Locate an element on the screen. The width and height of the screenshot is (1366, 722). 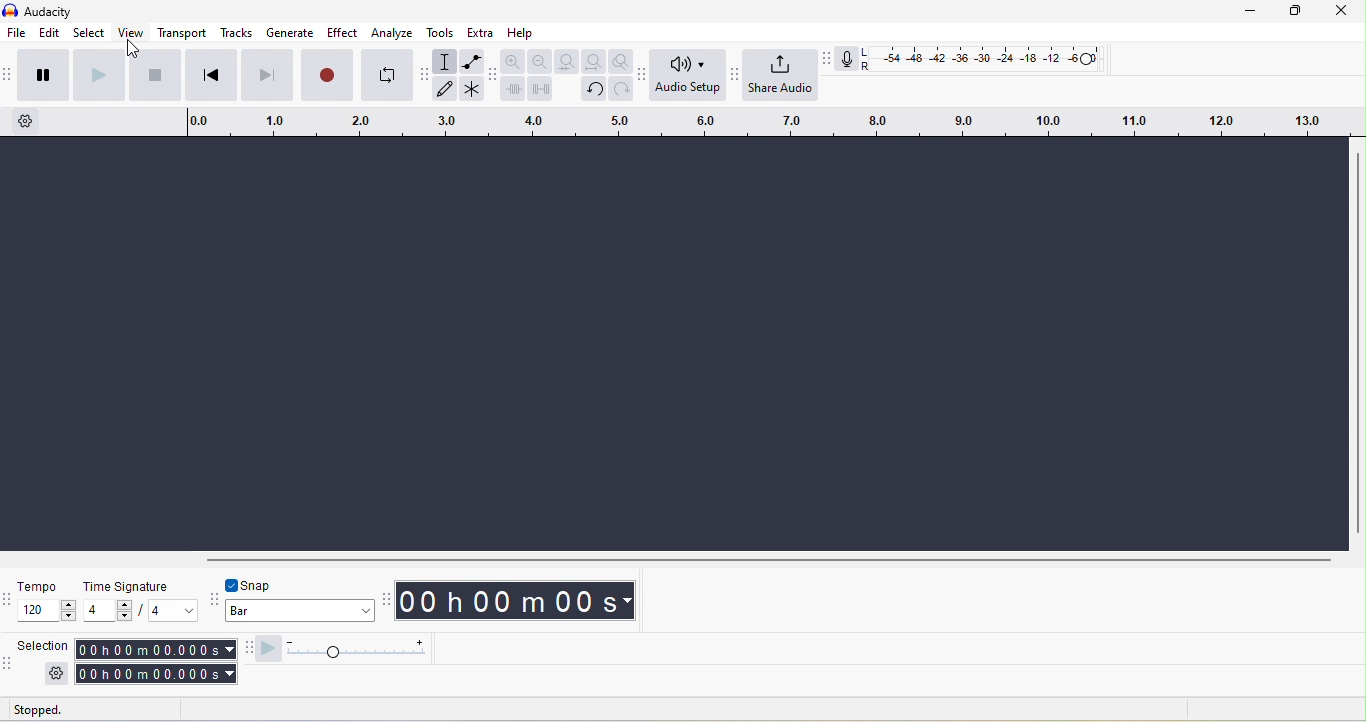
share audio is located at coordinates (780, 74).